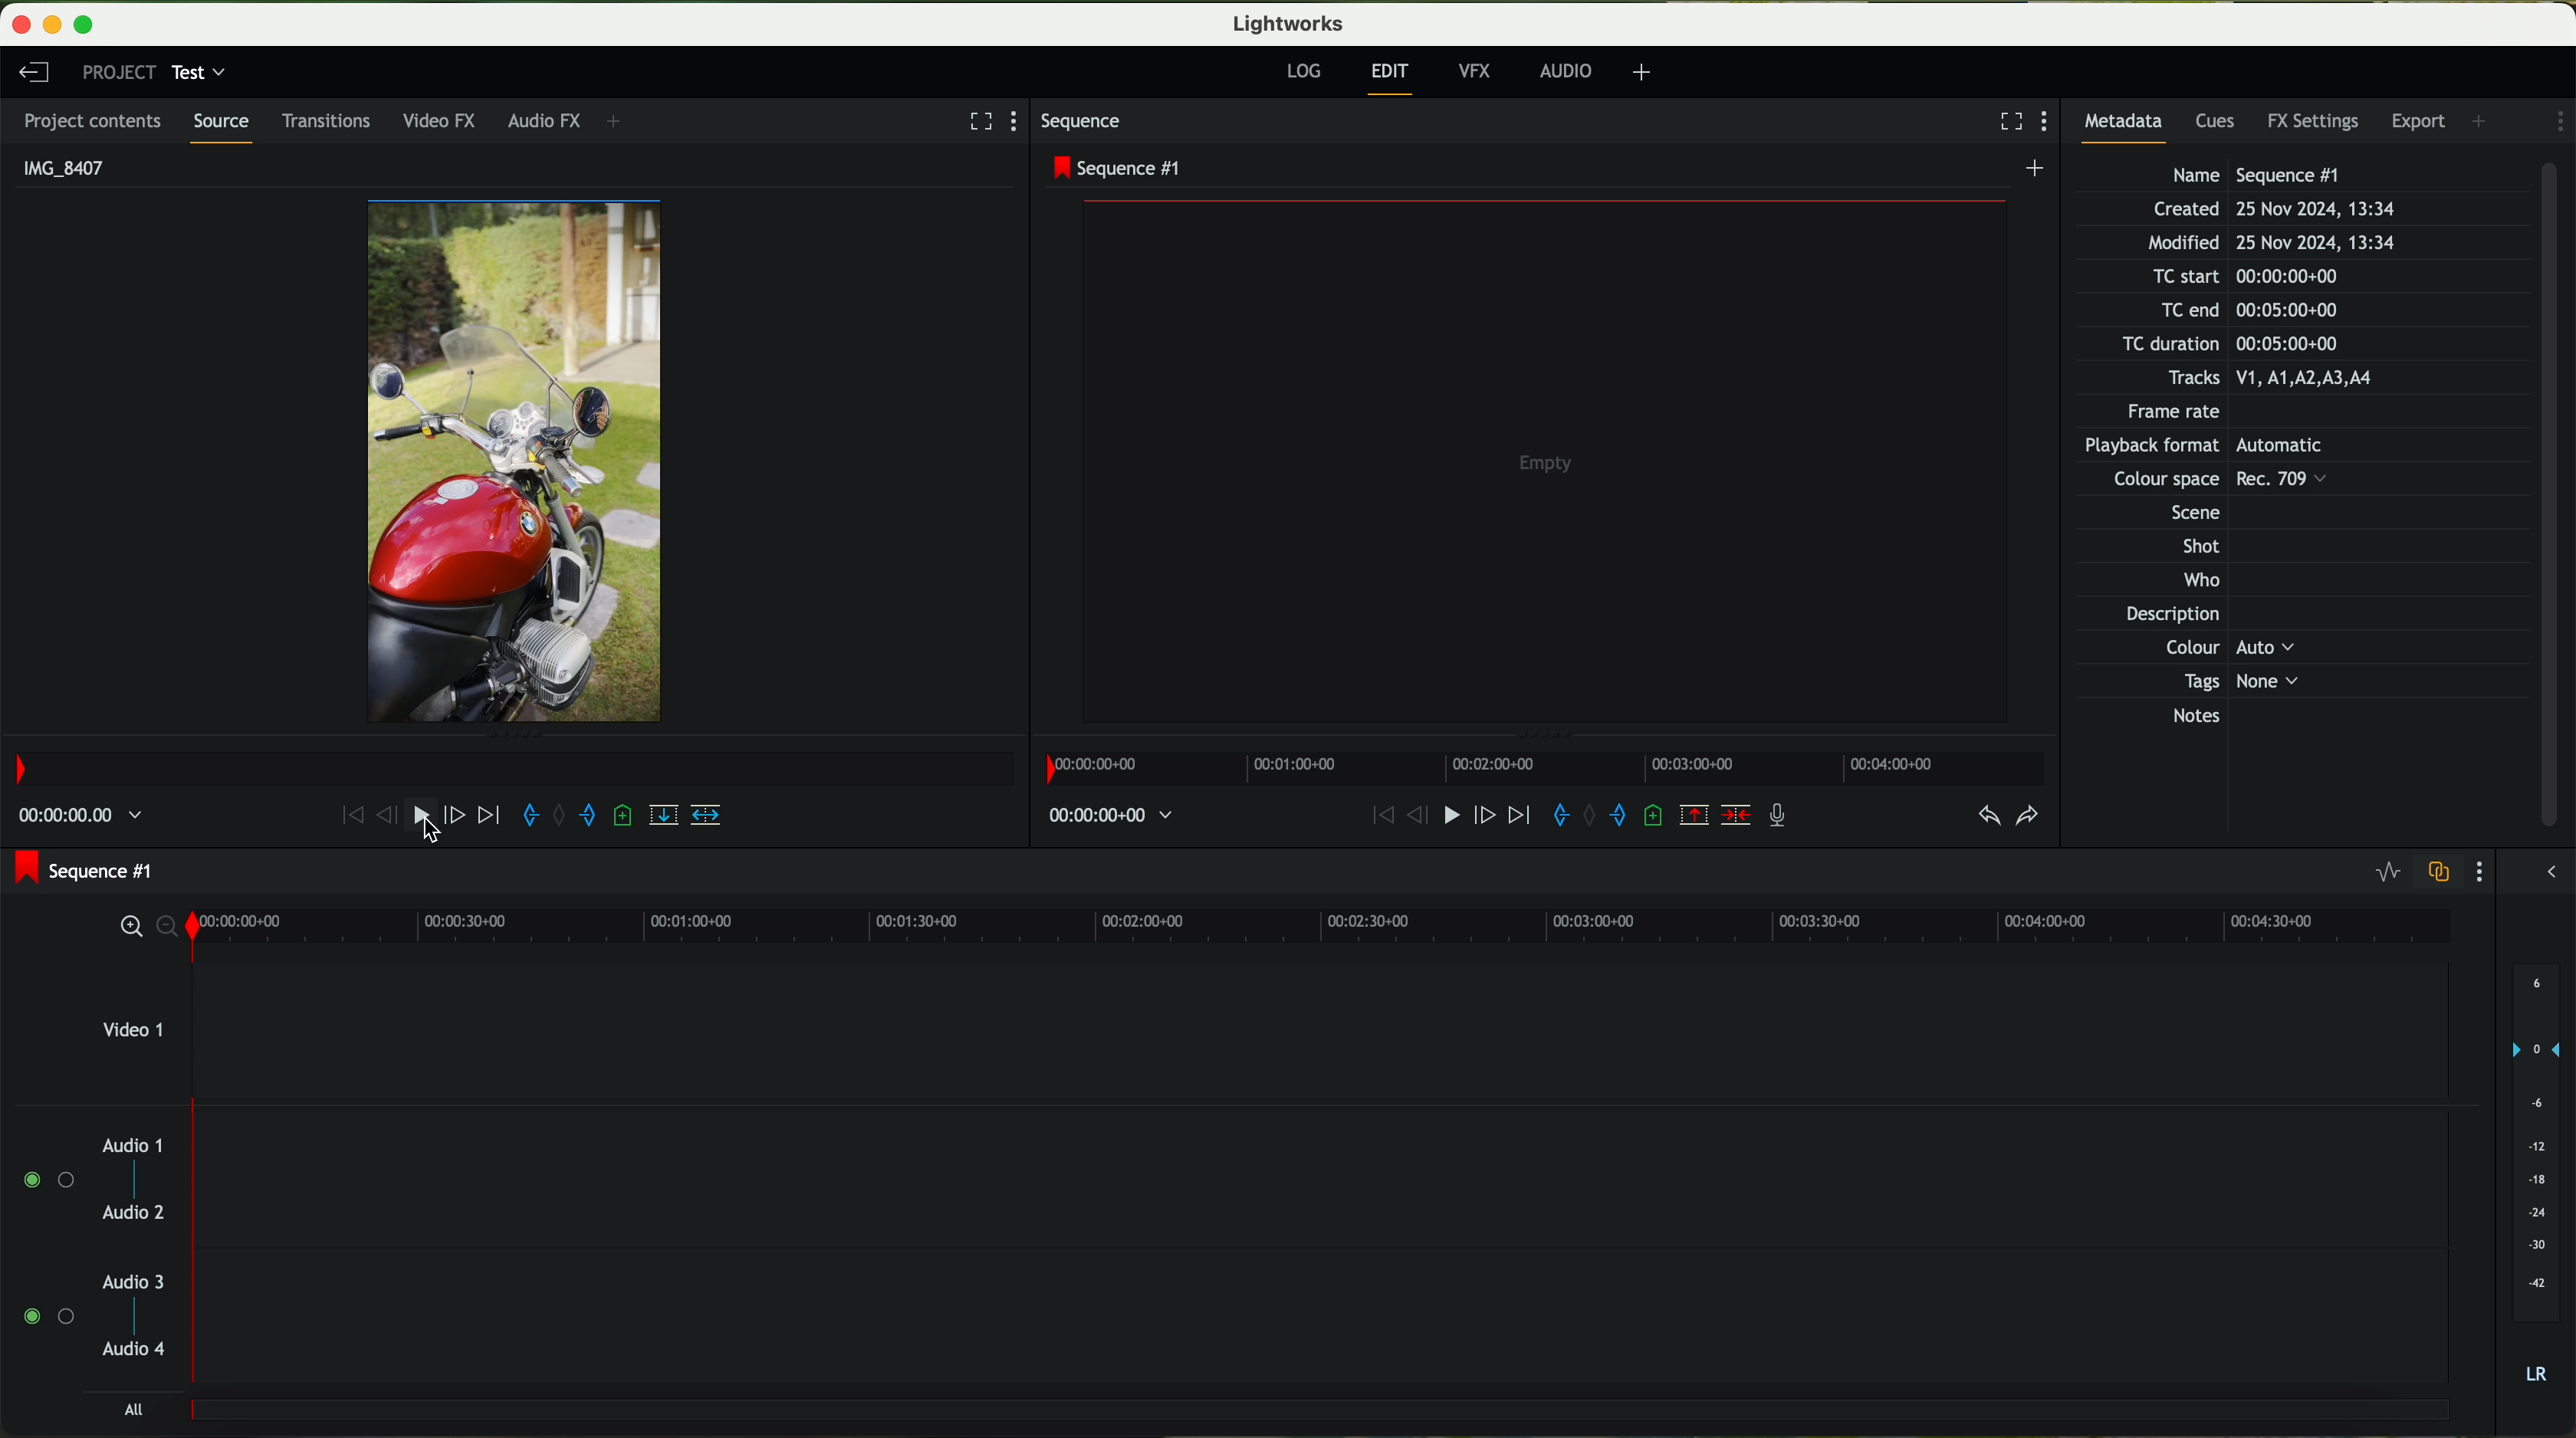 The width and height of the screenshot is (2576, 1438). What do you see at coordinates (1405, 821) in the screenshot?
I see `nudge one frame back` at bounding box center [1405, 821].